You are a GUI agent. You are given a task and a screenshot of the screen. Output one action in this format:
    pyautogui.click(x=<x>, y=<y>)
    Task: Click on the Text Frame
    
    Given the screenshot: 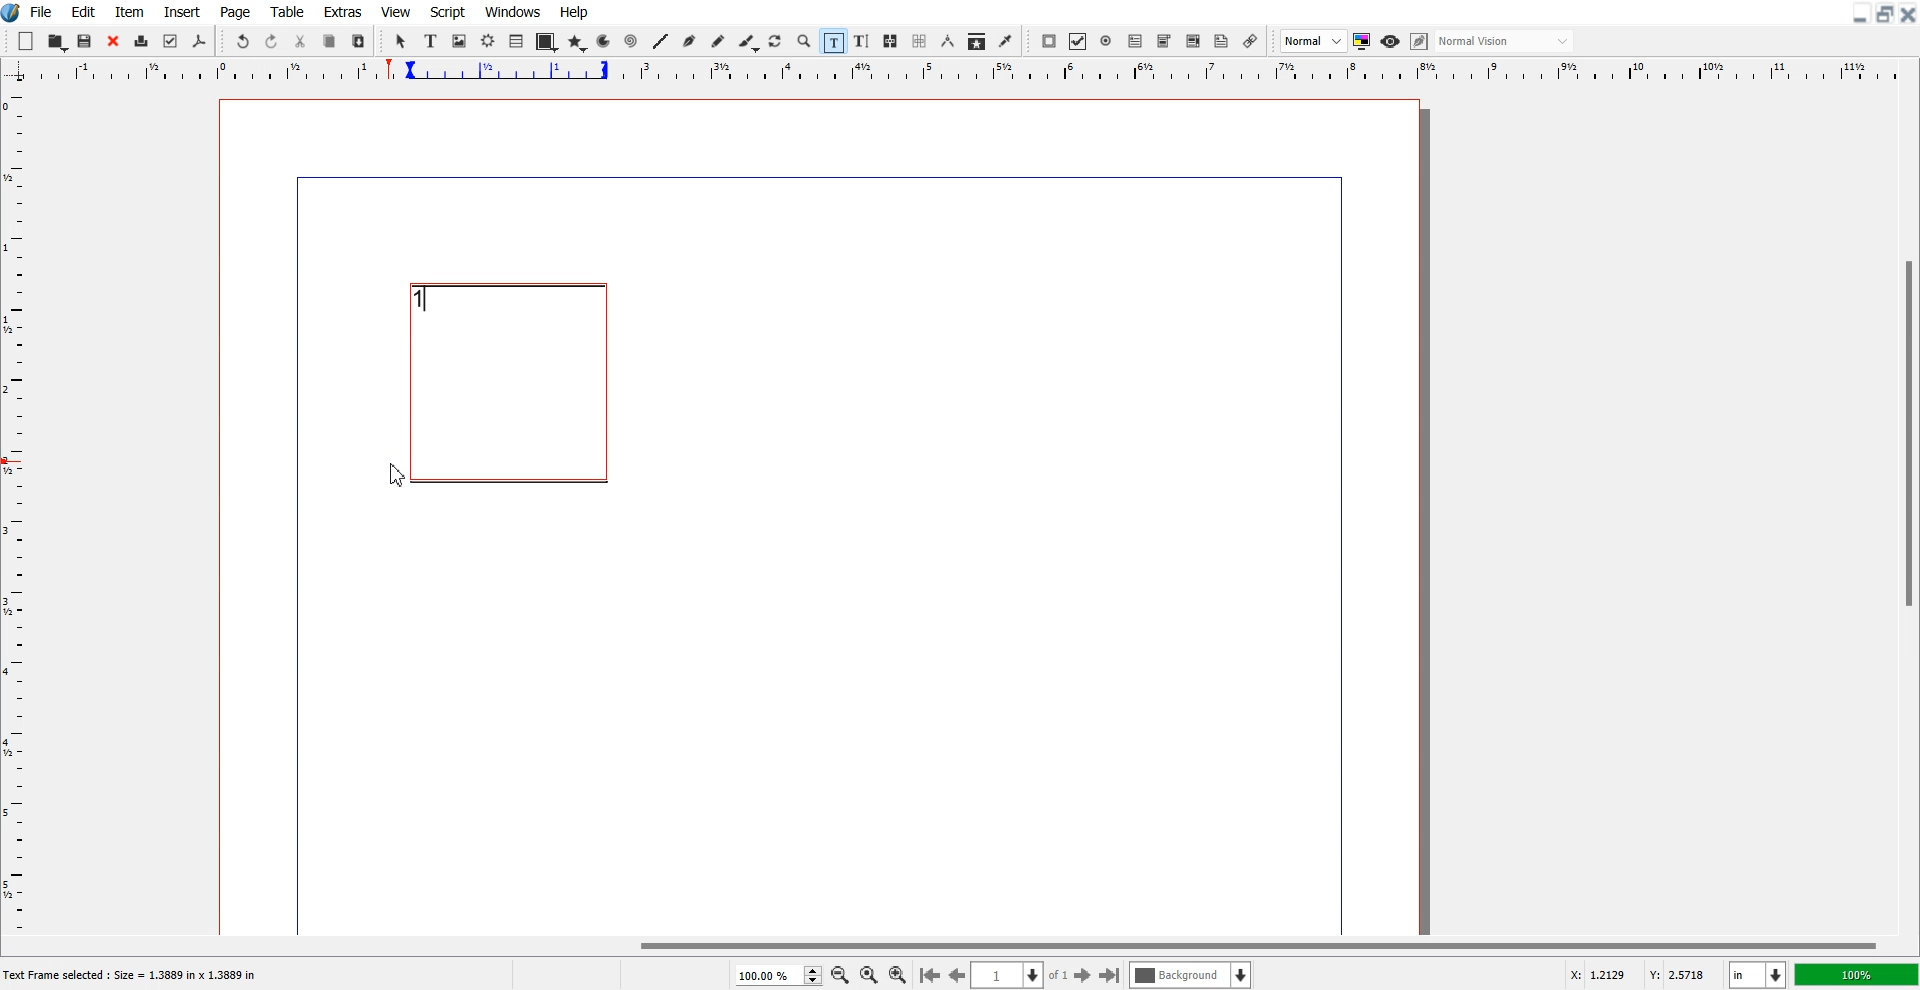 What is the action you would take?
    pyautogui.click(x=509, y=383)
    